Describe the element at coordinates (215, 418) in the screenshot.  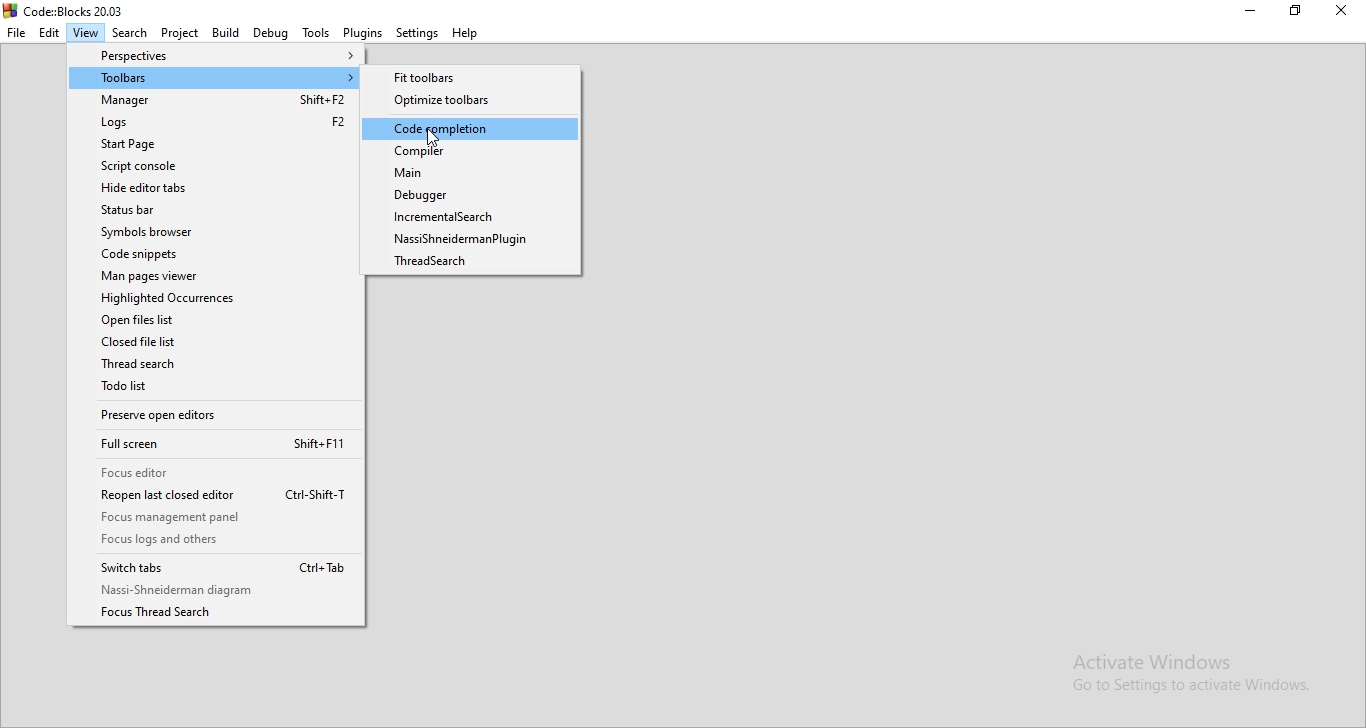
I see `Preserve open editors` at that location.